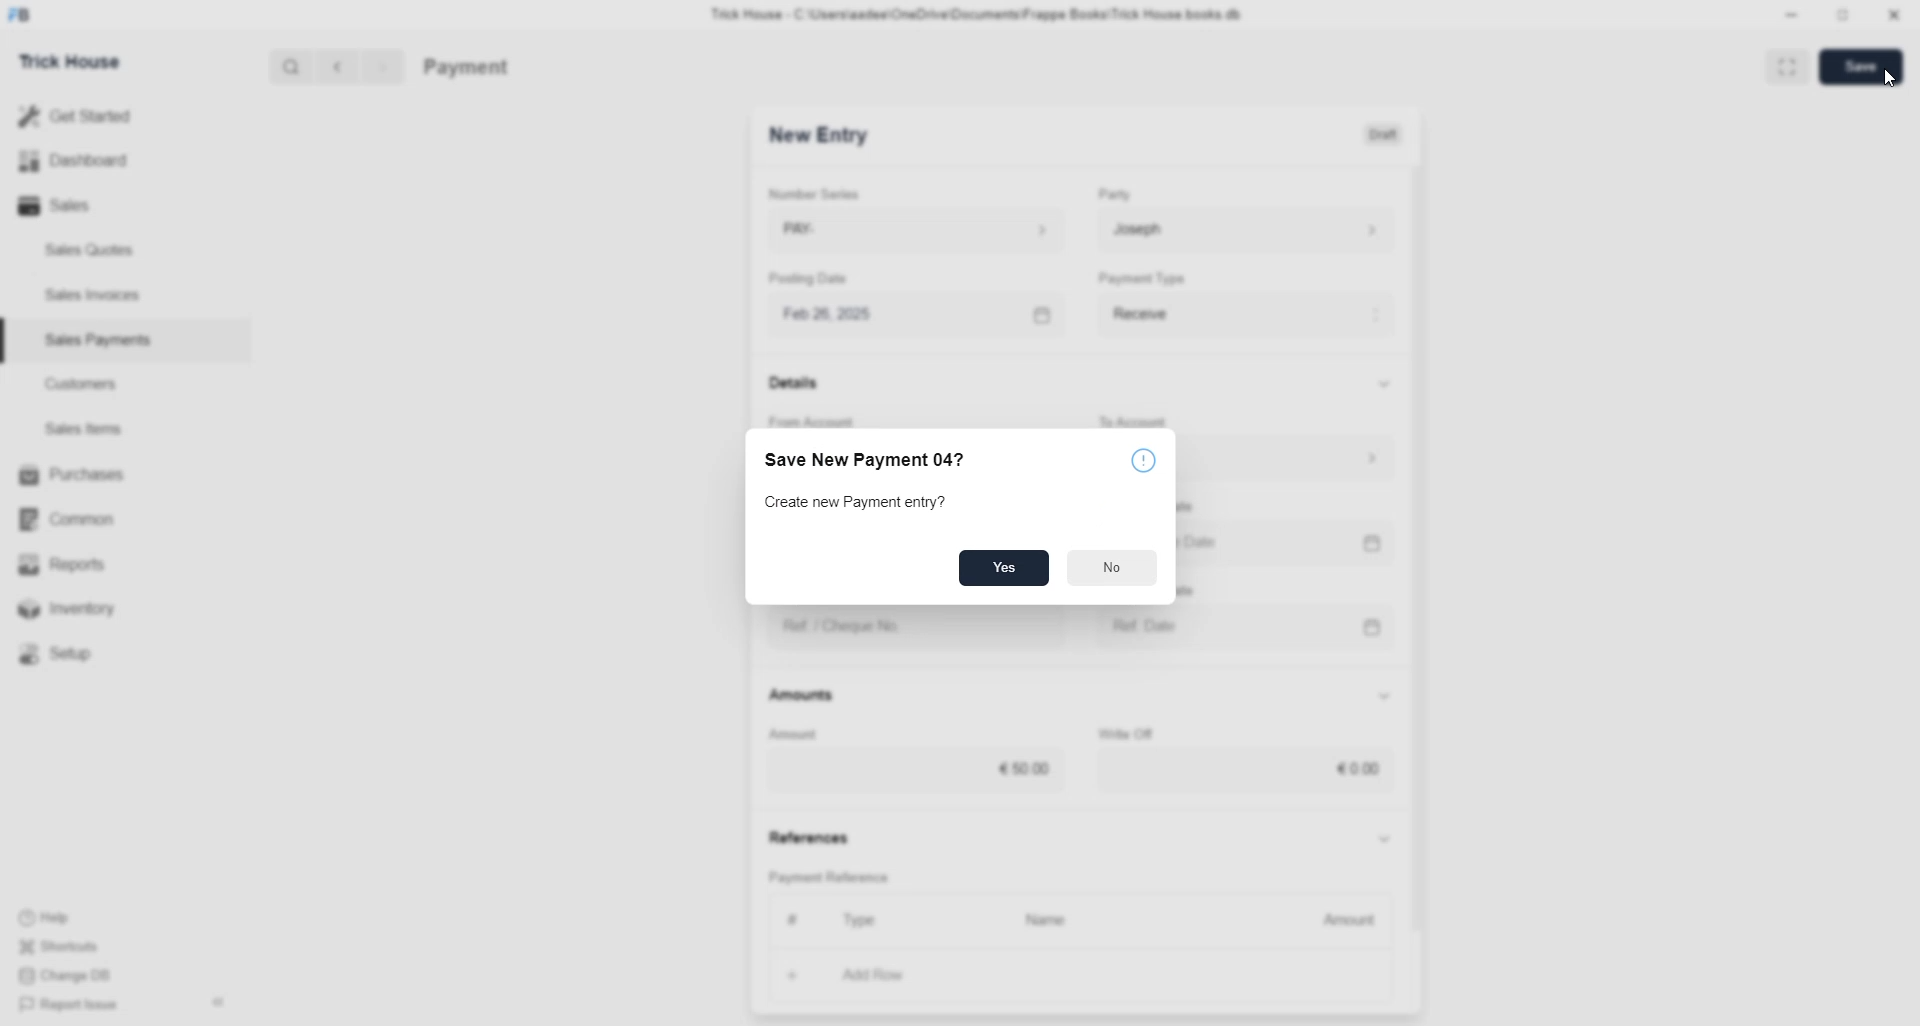  What do you see at coordinates (218, 1002) in the screenshot?
I see `Hide sidebar` at bounding box center [218, 1002].